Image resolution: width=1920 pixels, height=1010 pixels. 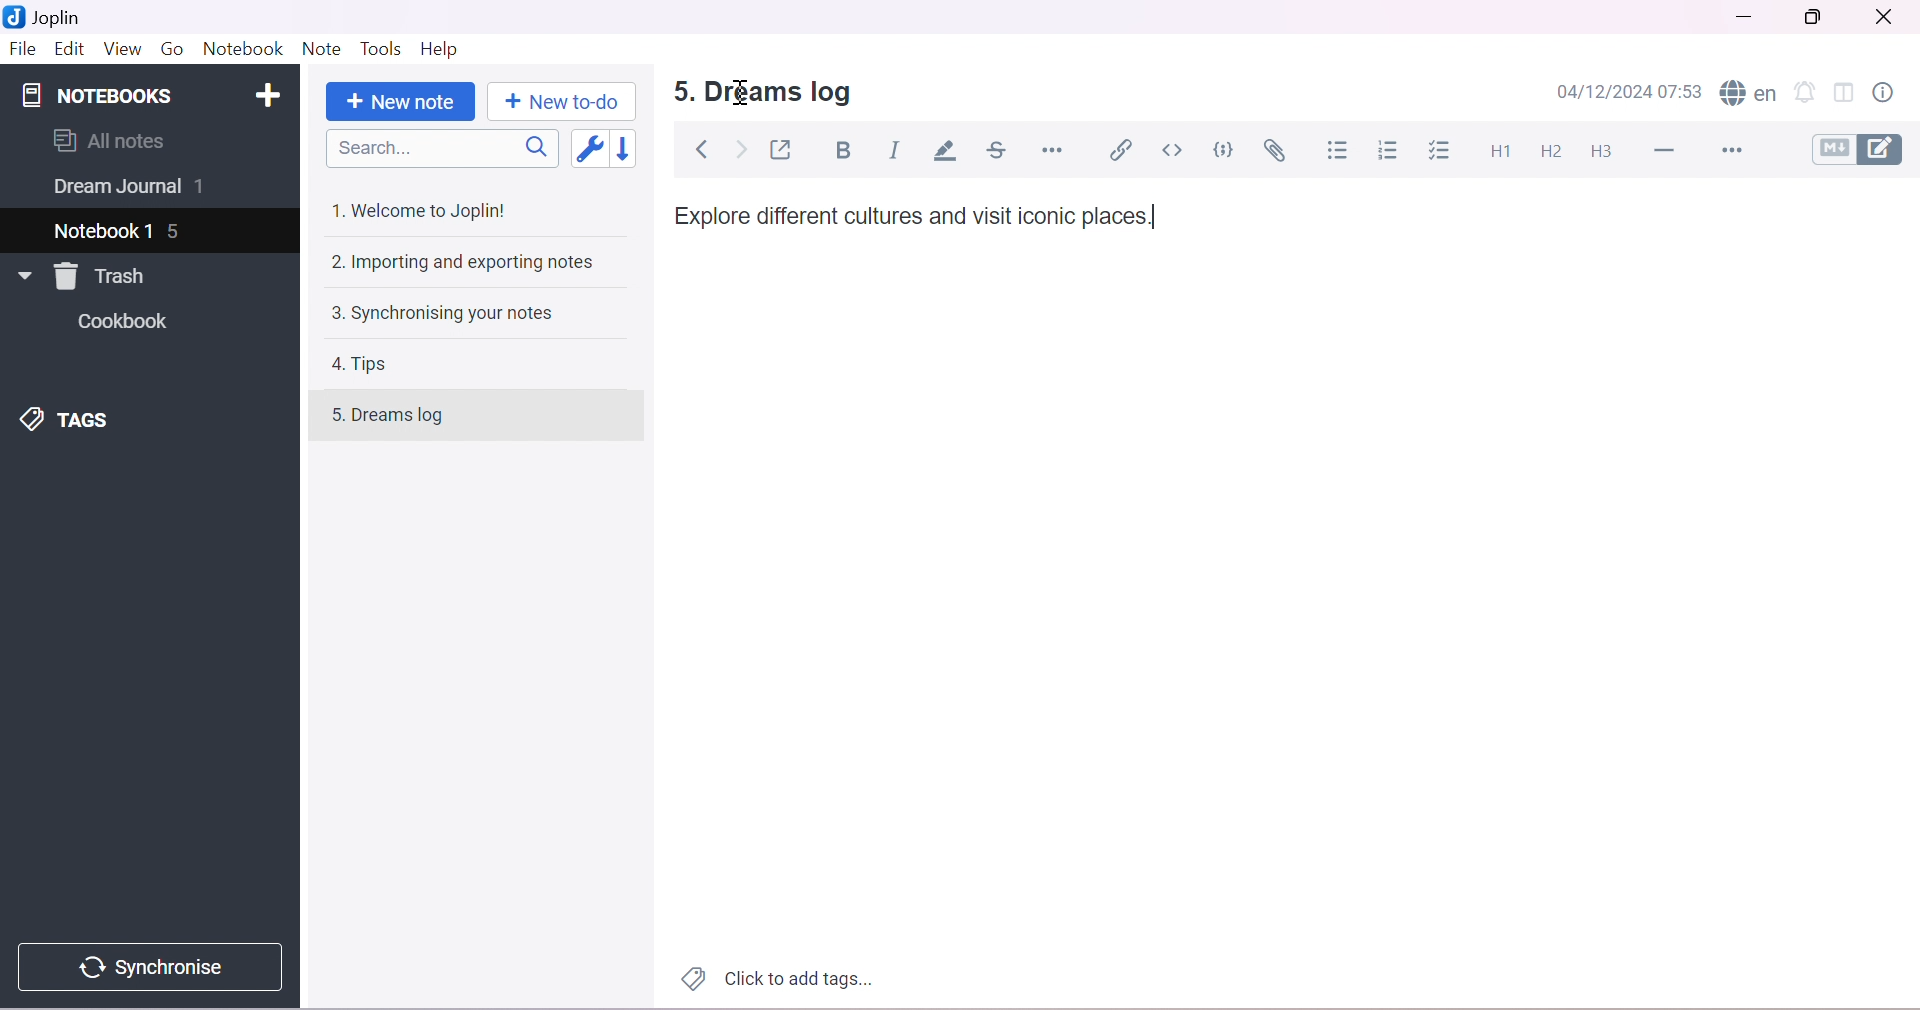 What do you see at coordinates (95, 97) in the screenshot?
I see `NOTEBOOKS` at bounding box center [95, 97].